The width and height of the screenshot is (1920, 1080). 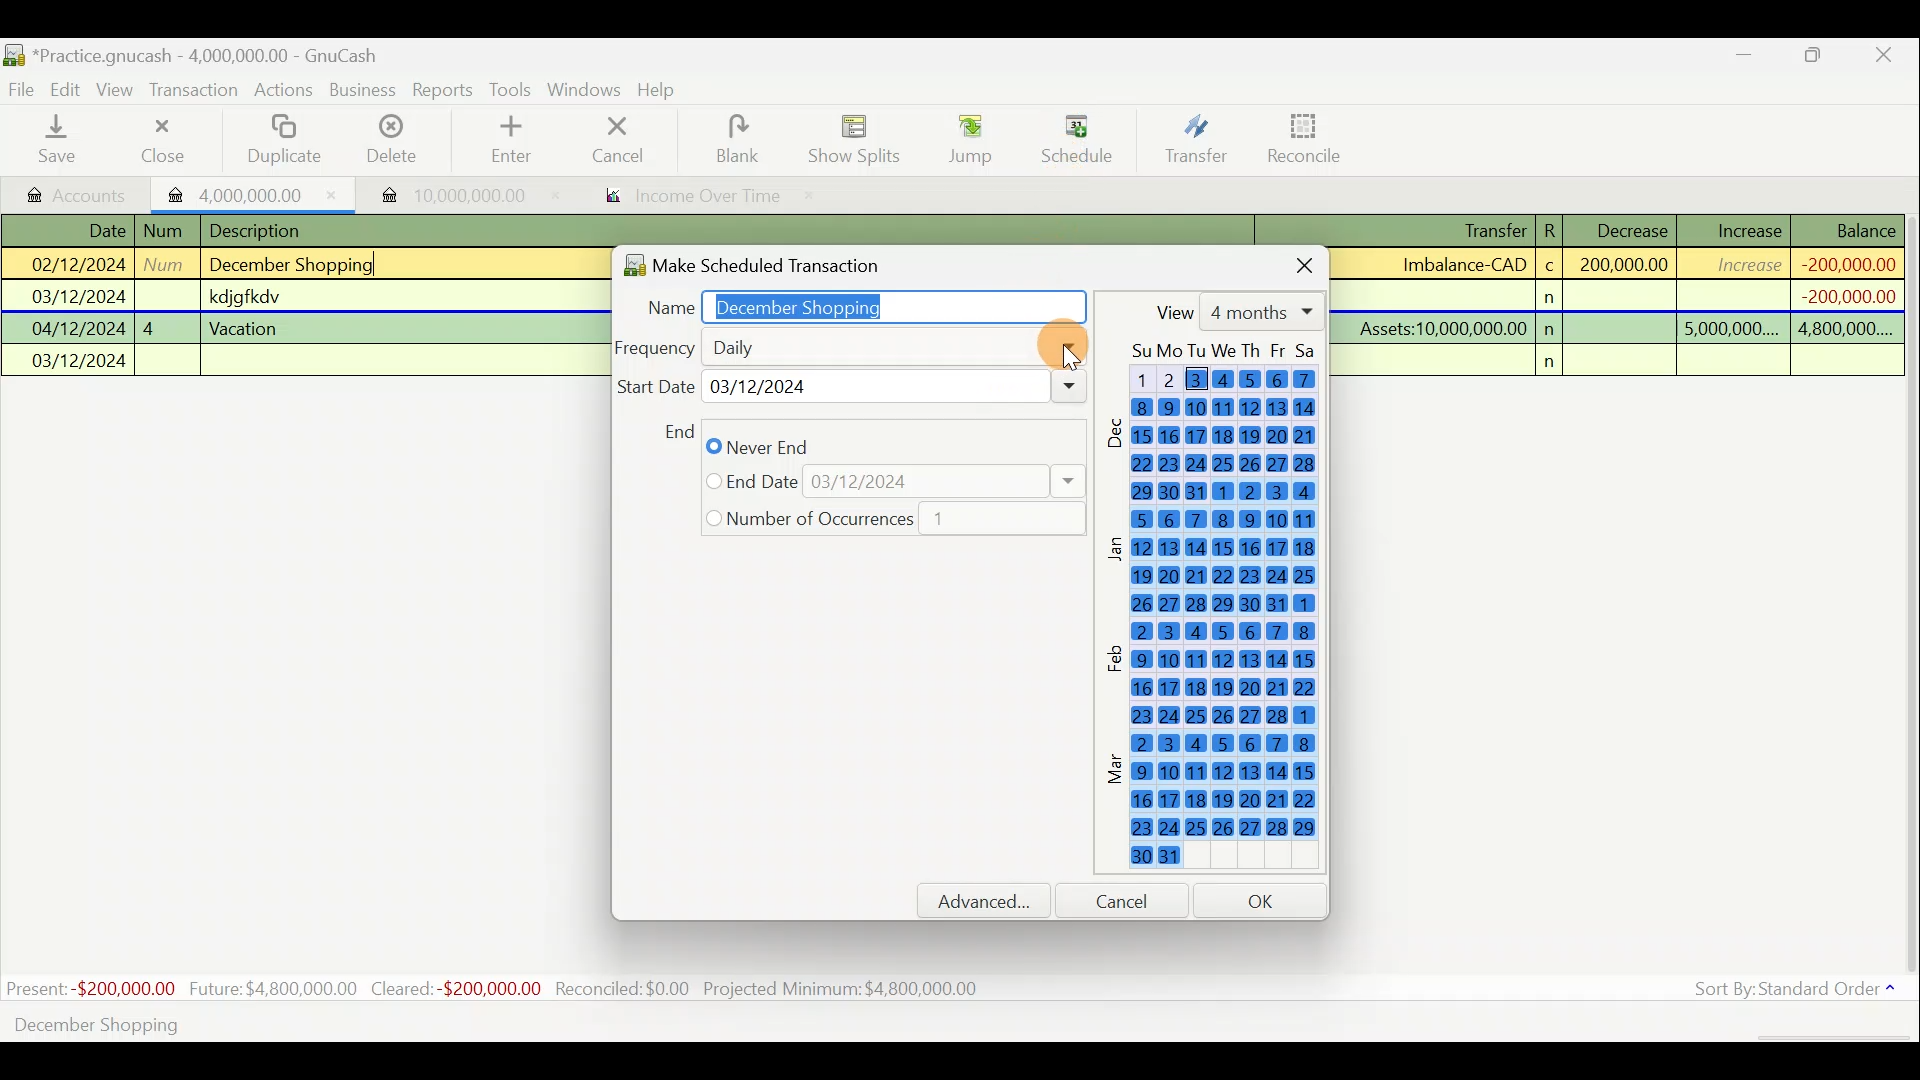 I want to click on Transaction details, so click(x=1629, y=296).